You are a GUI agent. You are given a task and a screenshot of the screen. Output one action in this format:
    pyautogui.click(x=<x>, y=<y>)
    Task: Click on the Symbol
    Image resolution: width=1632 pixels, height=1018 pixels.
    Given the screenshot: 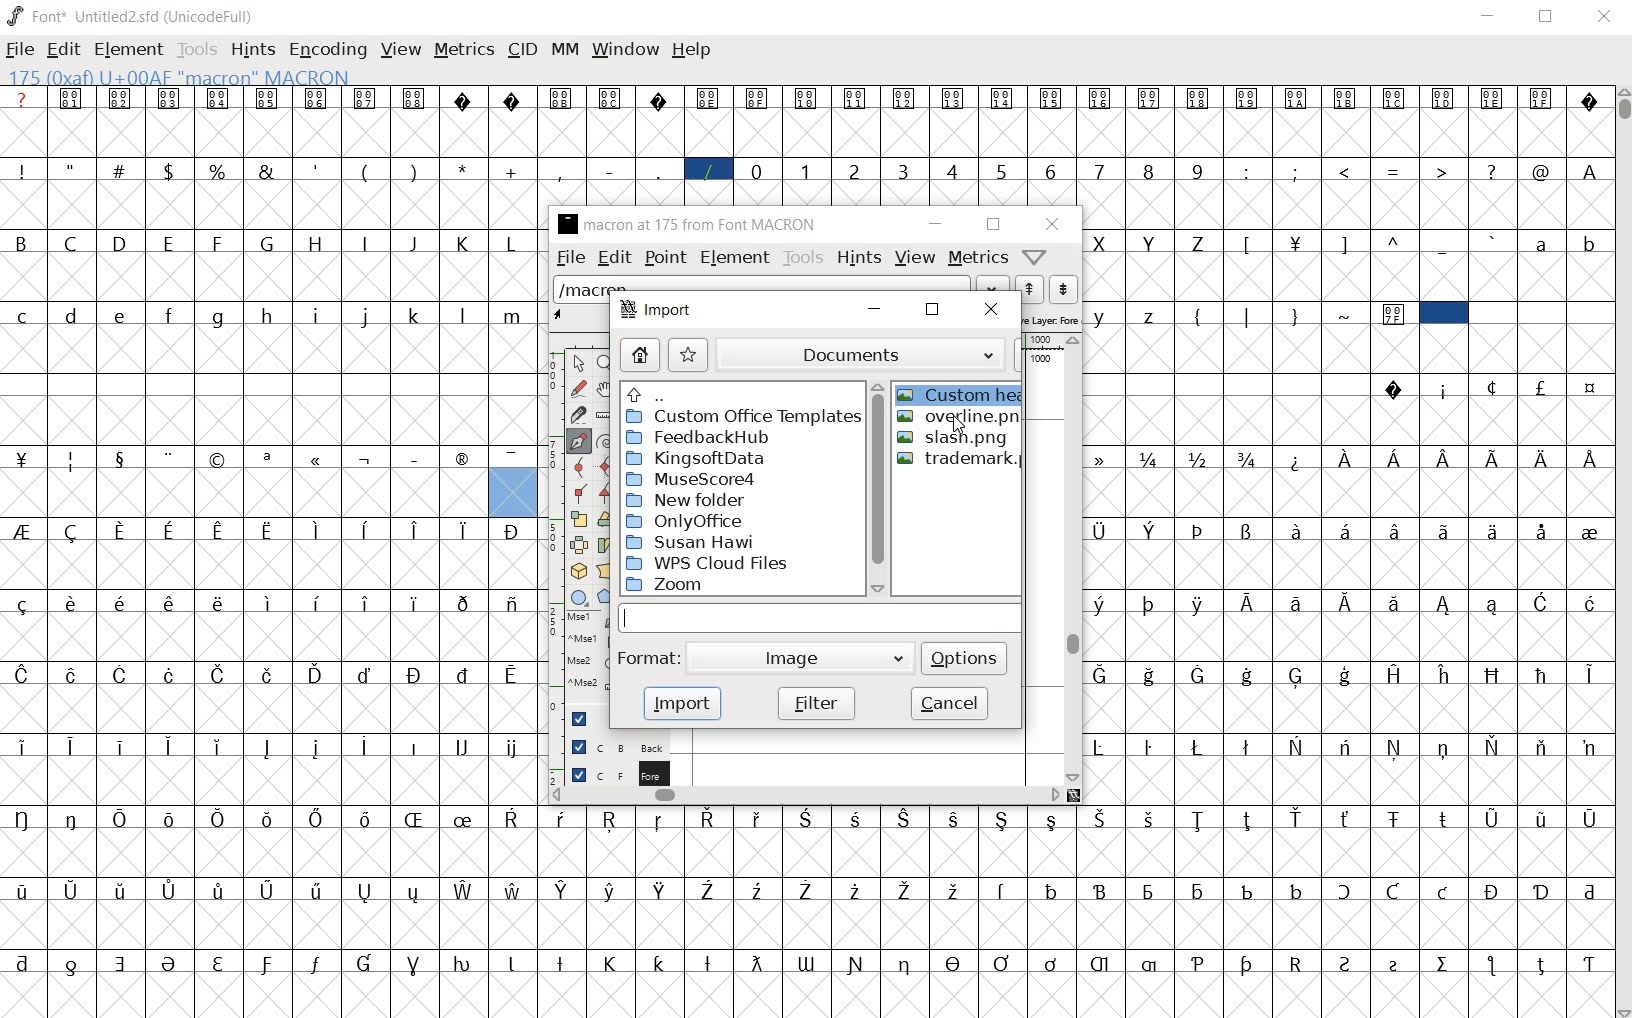 What is the action you would take?
    pyautogui.click(x=1492, y=674)
    